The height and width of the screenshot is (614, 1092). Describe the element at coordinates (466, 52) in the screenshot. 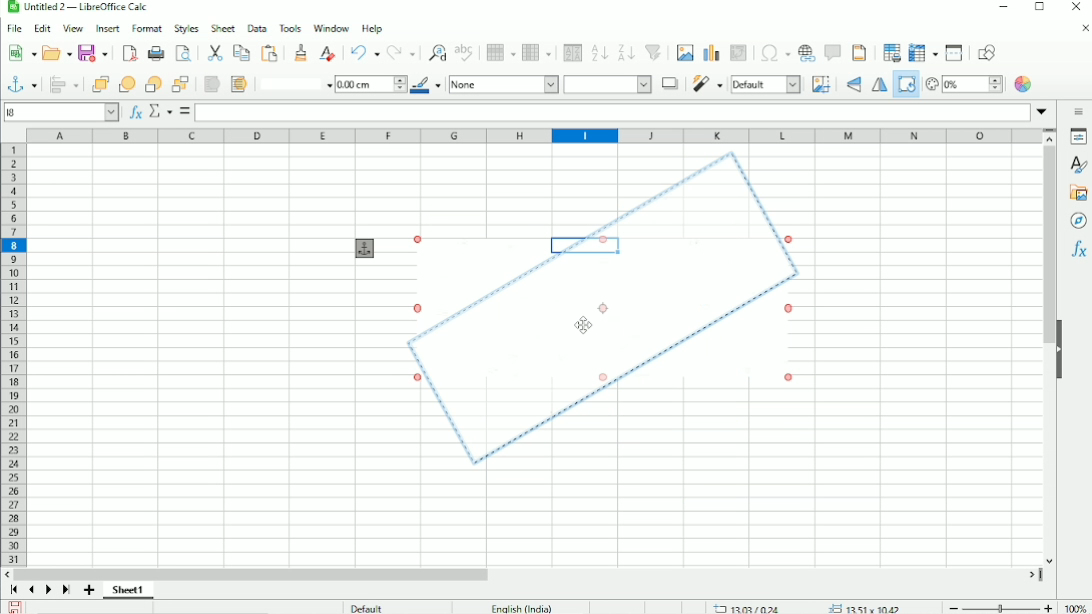

I see `Spell check` at that location.